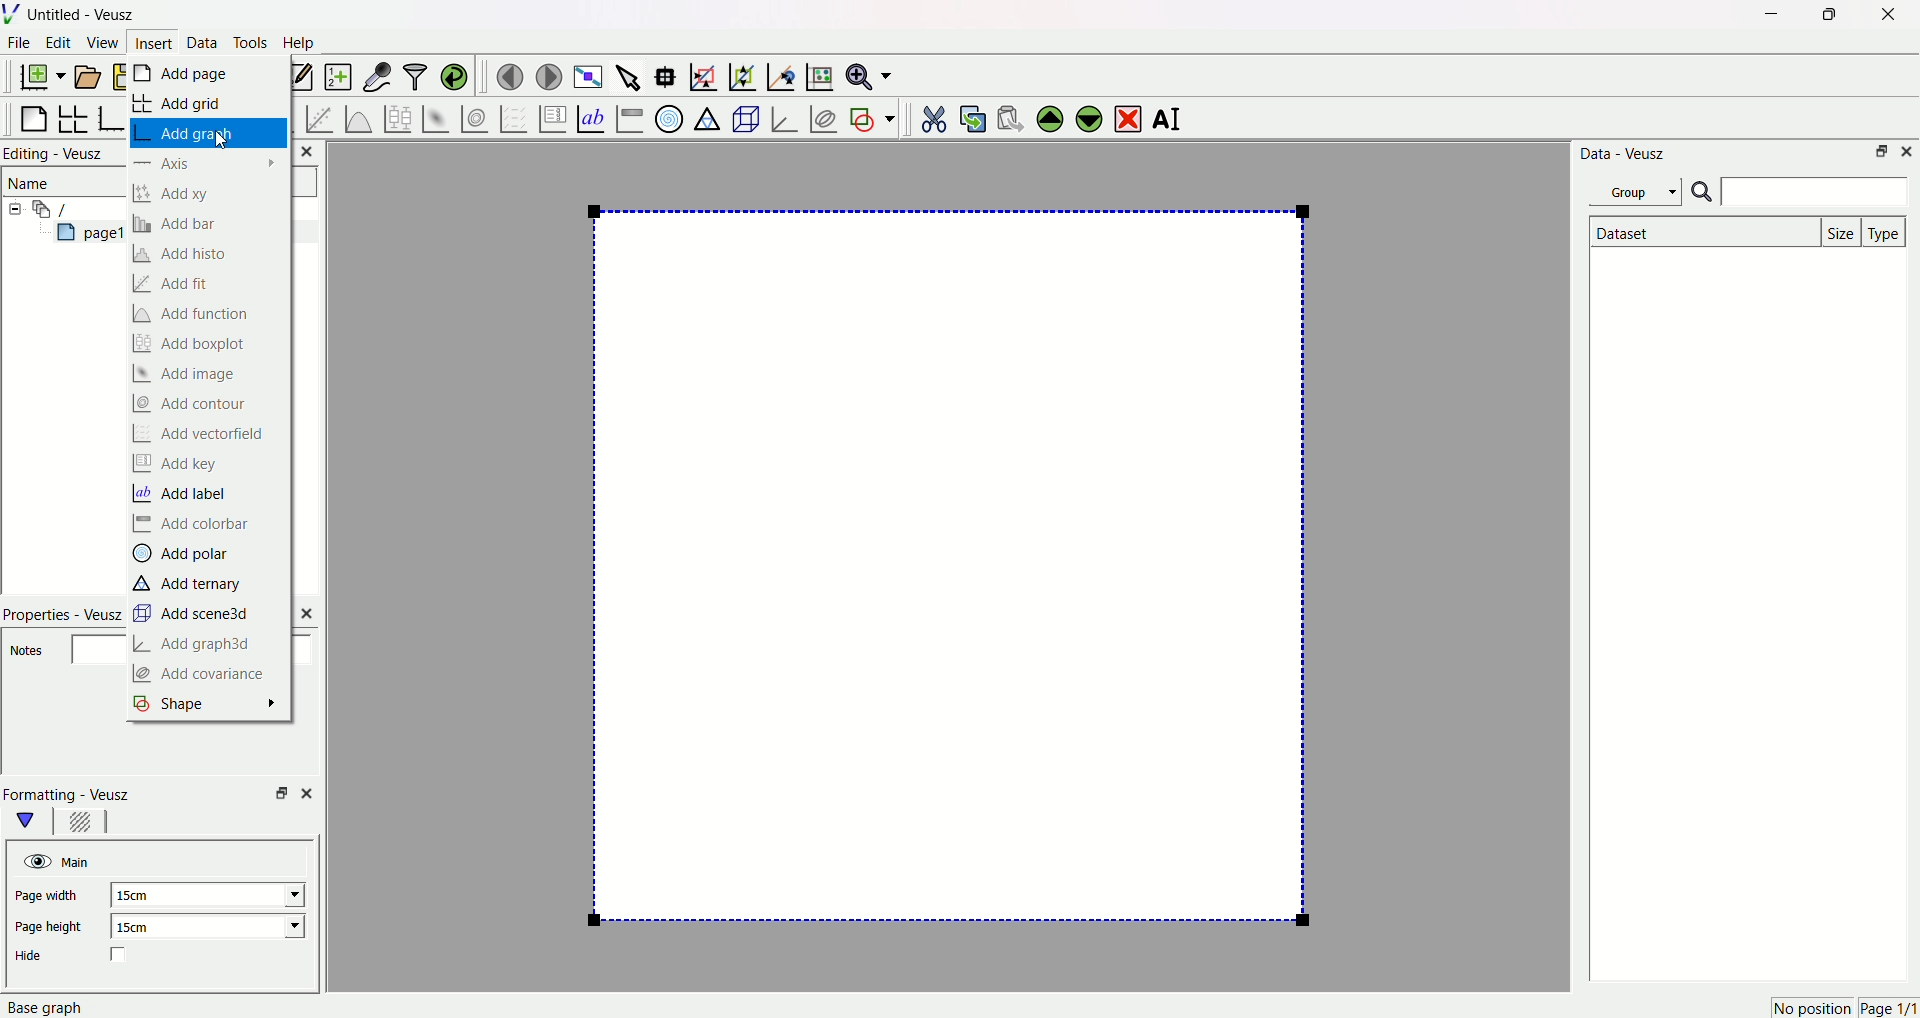  What do you see at coordinates (251, 44) in the screenshot?
I see `Tools` at bounding box center [251, 44].